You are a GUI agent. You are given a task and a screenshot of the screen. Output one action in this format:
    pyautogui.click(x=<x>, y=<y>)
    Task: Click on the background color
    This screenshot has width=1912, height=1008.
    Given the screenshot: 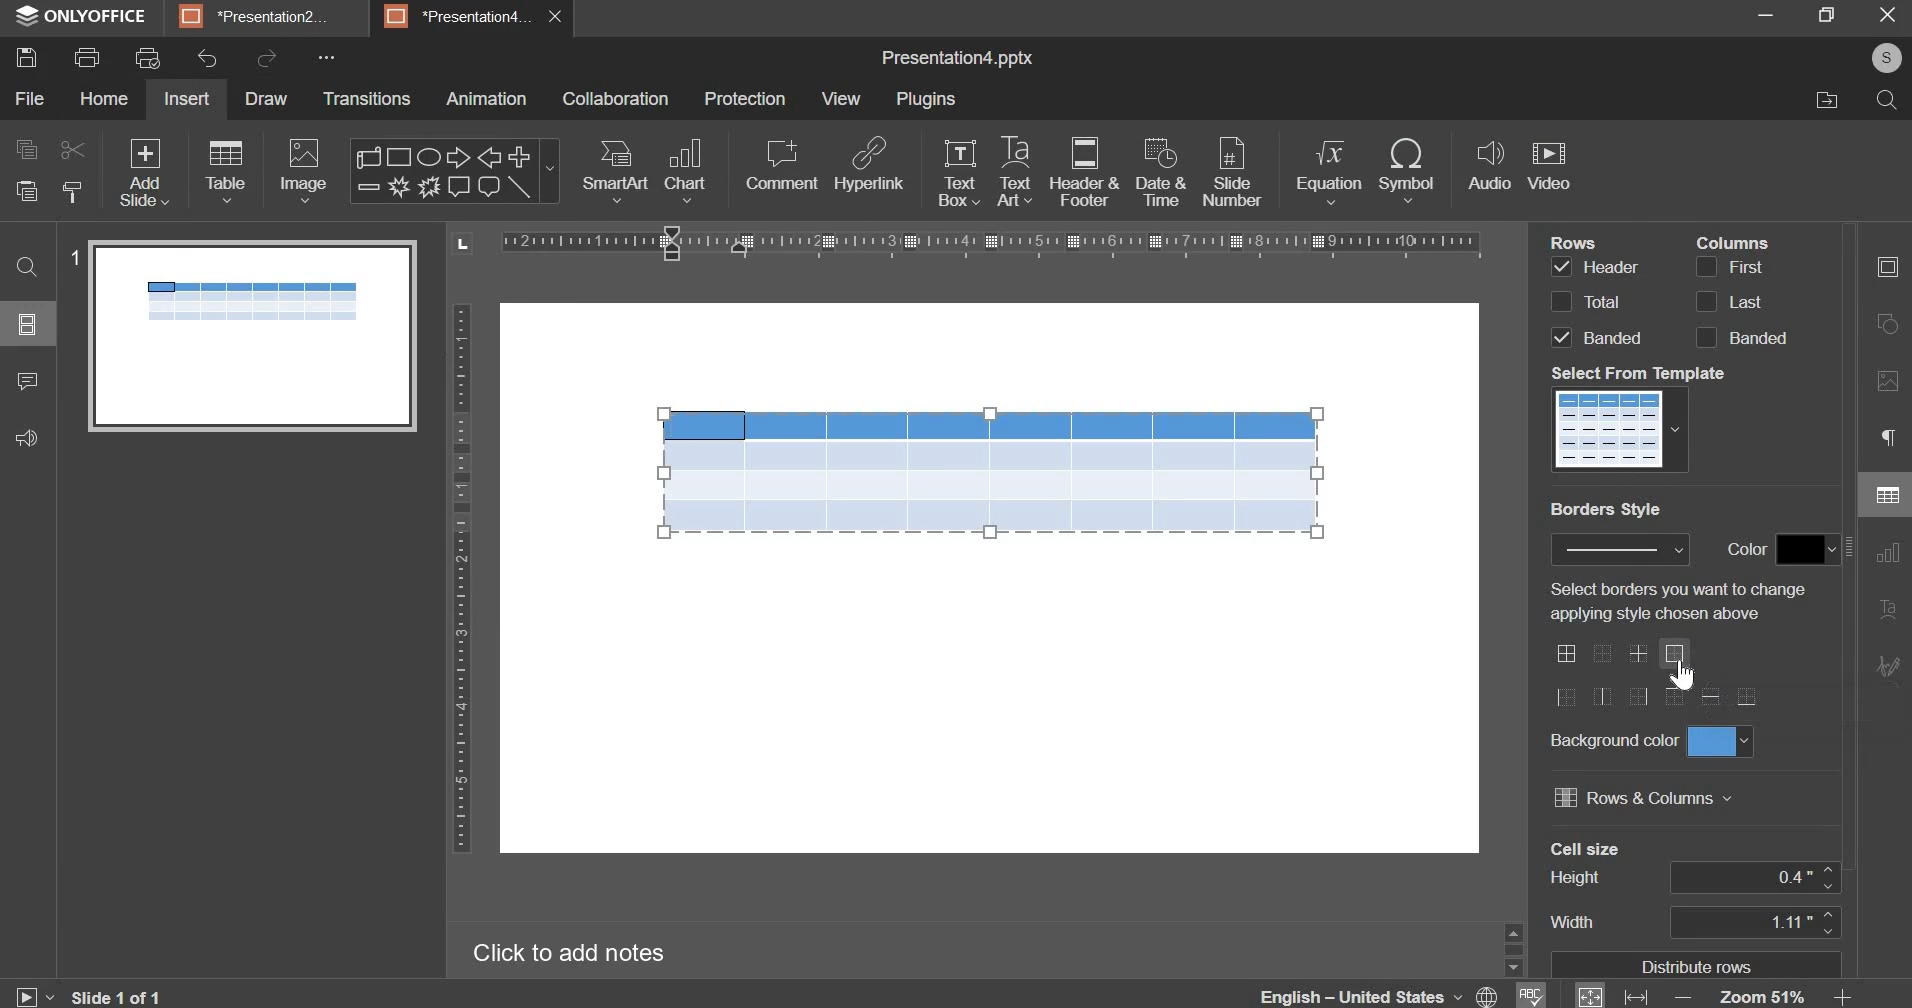 What is the action you would take?
    pyautogui.click(x=1652, y=740)
    